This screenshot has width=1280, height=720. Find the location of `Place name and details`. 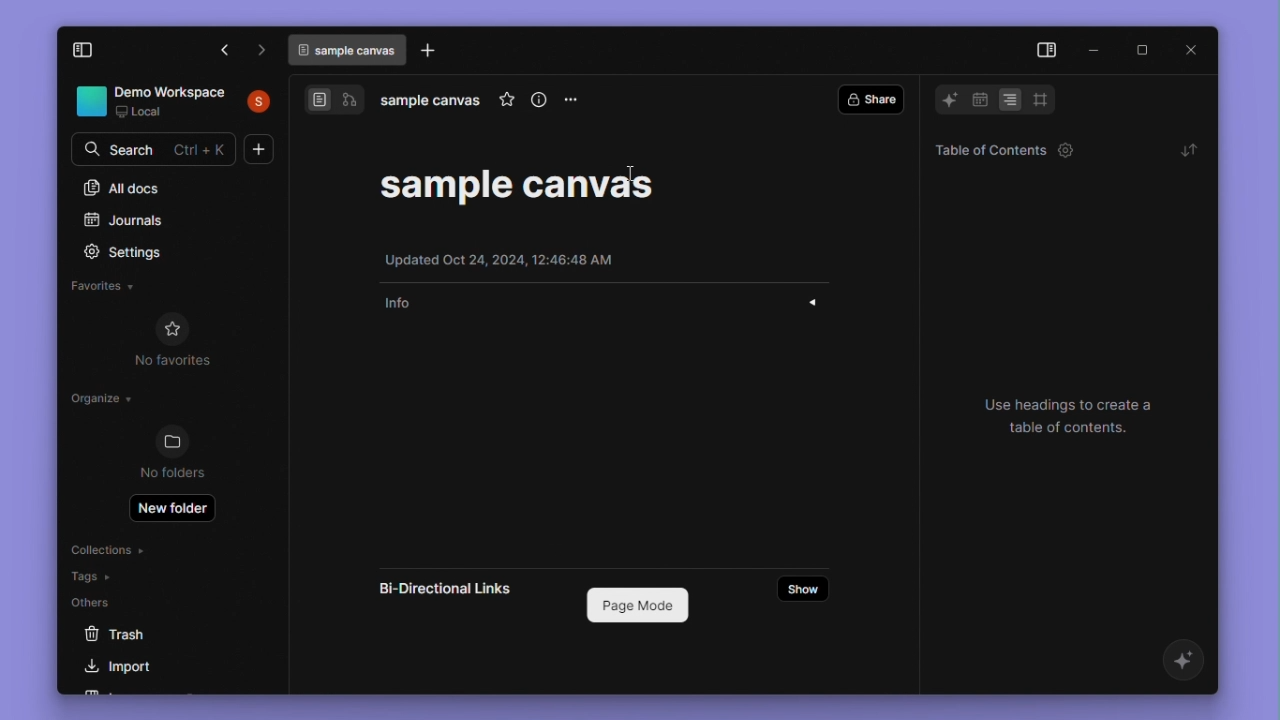

Place name and details is located at coordinates (175, 102).